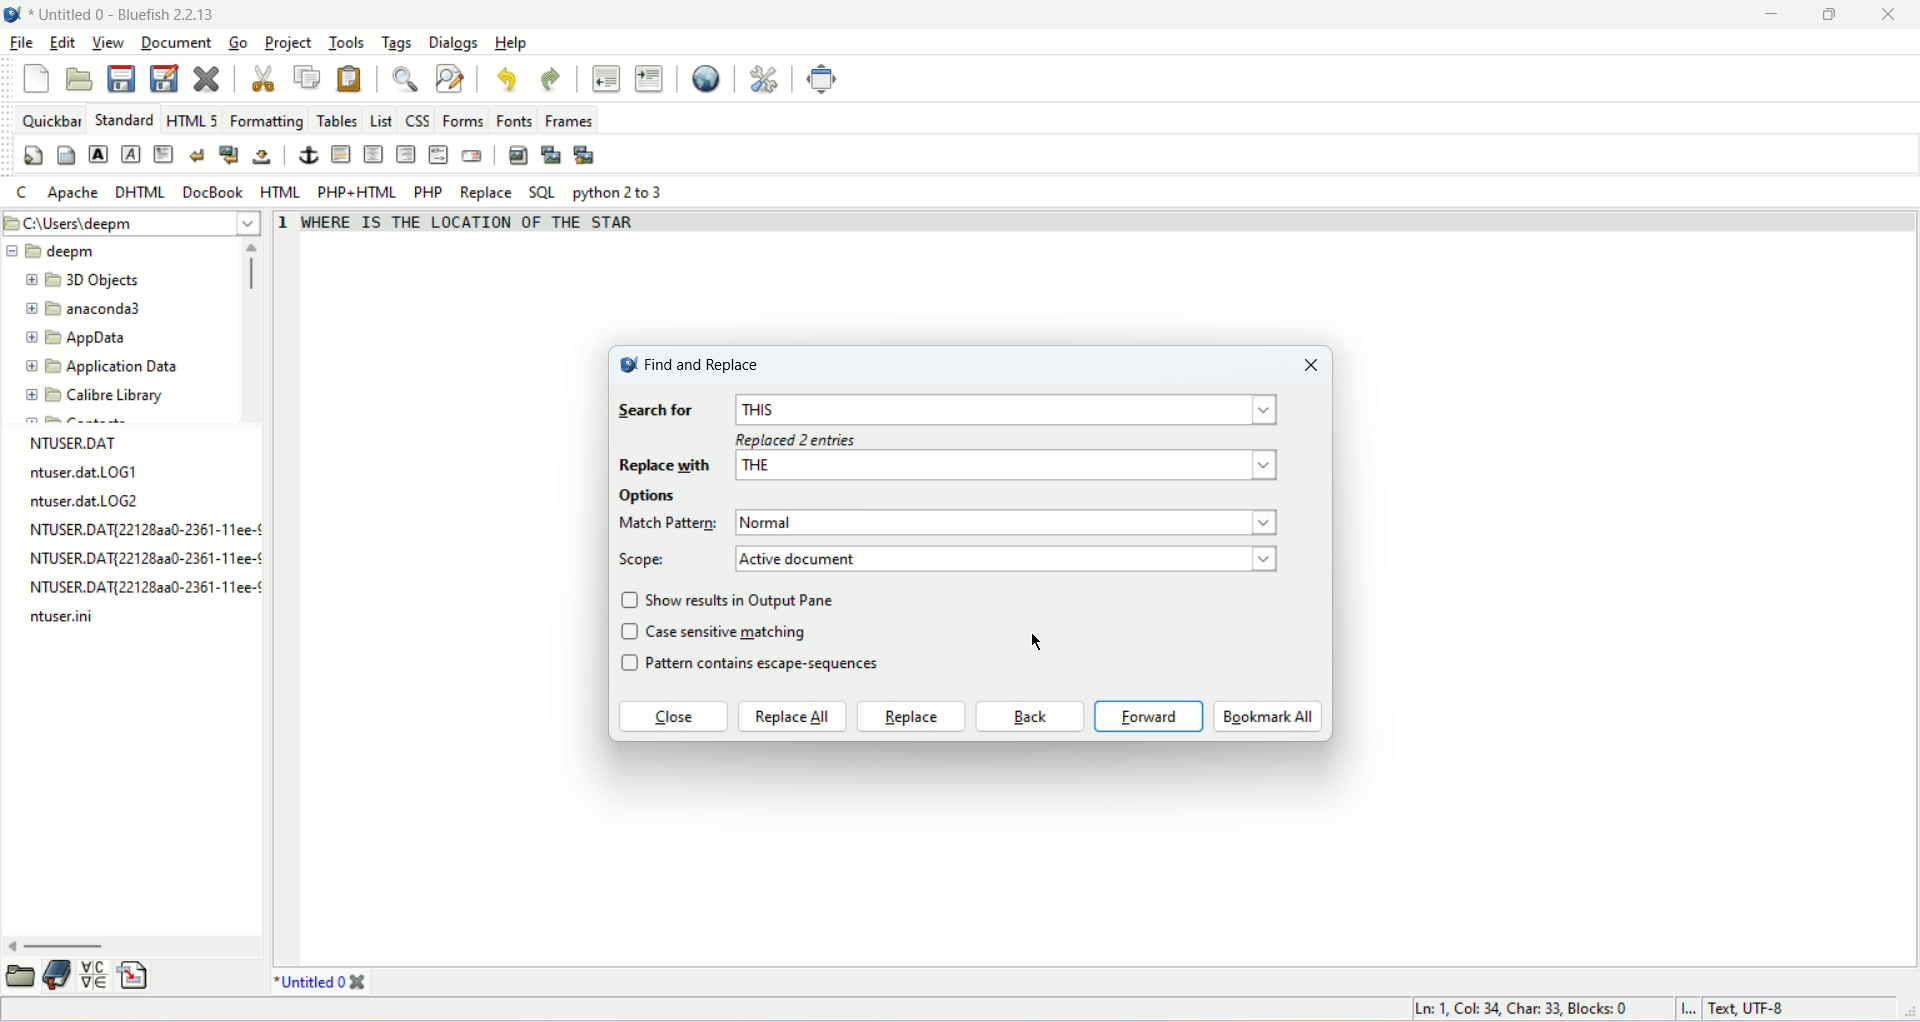 The image size is (1920, 1022). I want to click on css, so click(417, 121).